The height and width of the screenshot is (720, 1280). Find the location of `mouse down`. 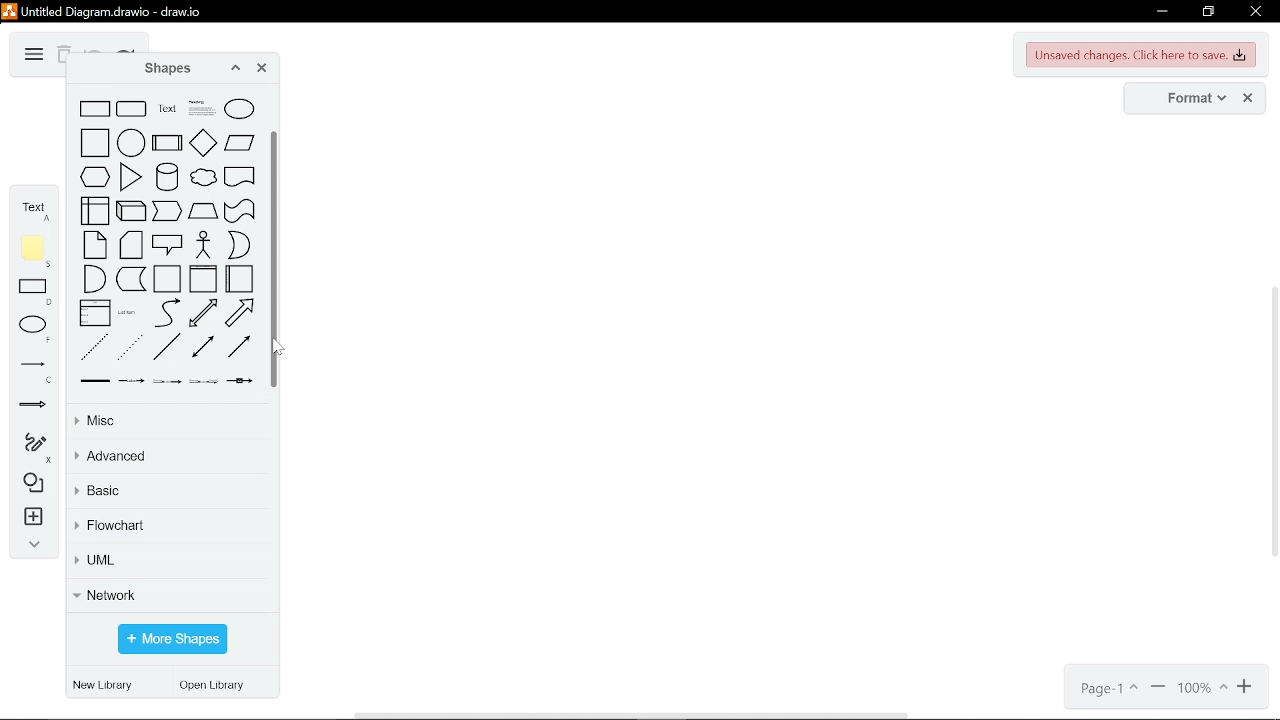

mouse down is located at coordinates (277, 348).